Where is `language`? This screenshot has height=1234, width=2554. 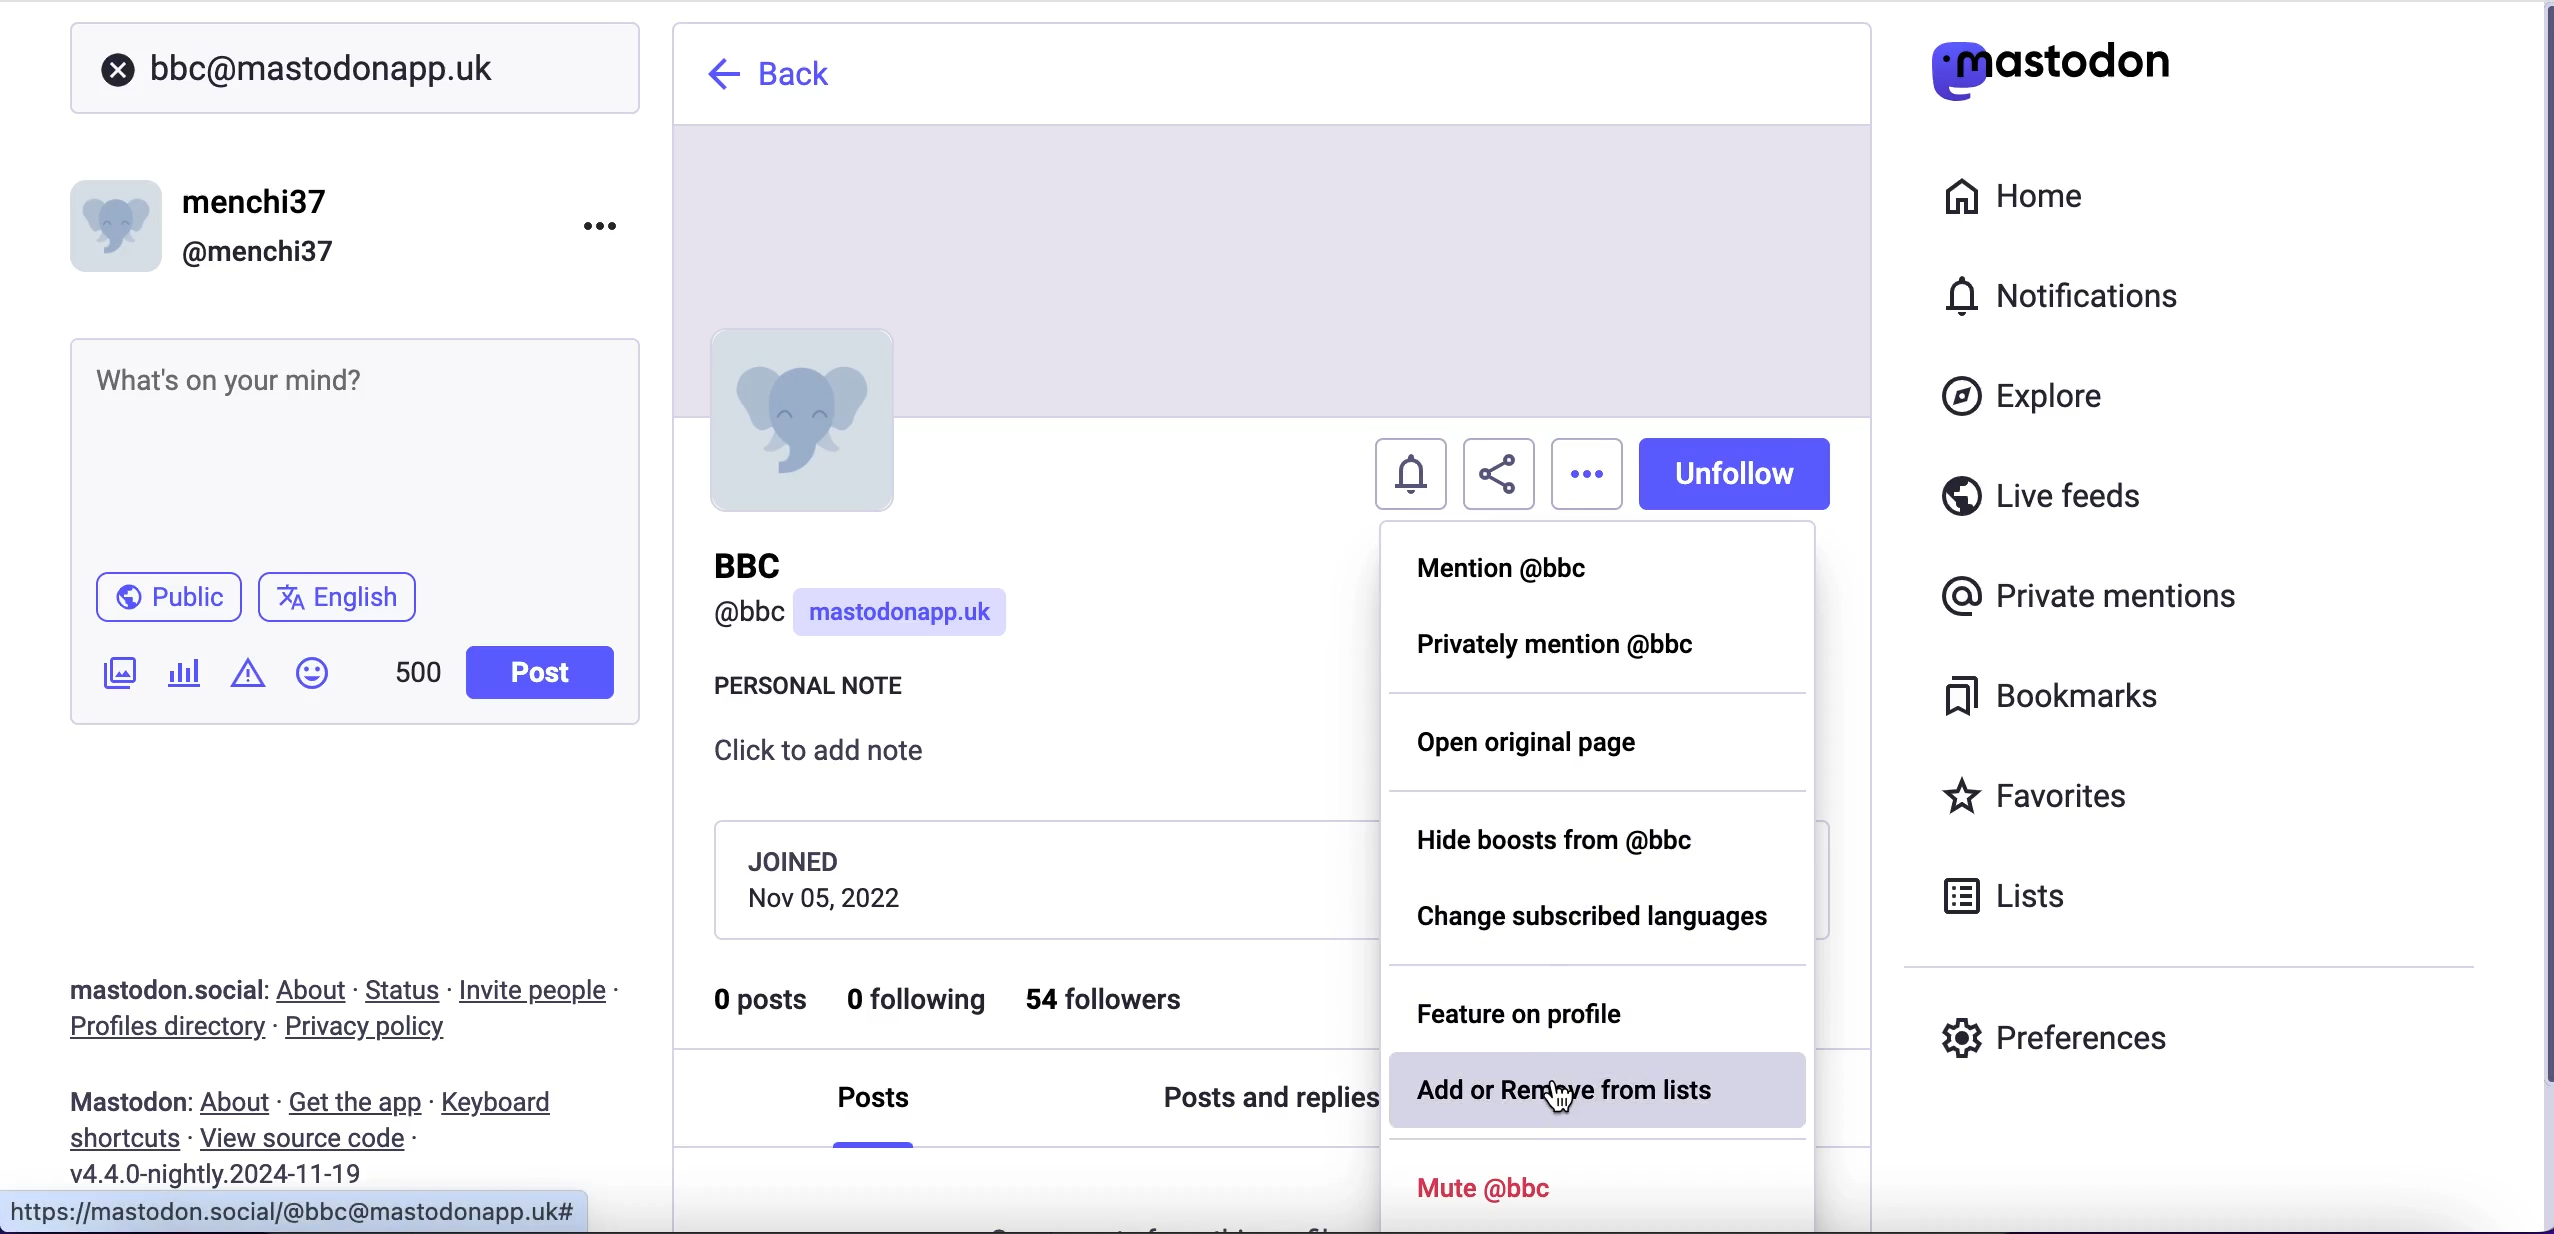
language is located at coordinates (346, 605).